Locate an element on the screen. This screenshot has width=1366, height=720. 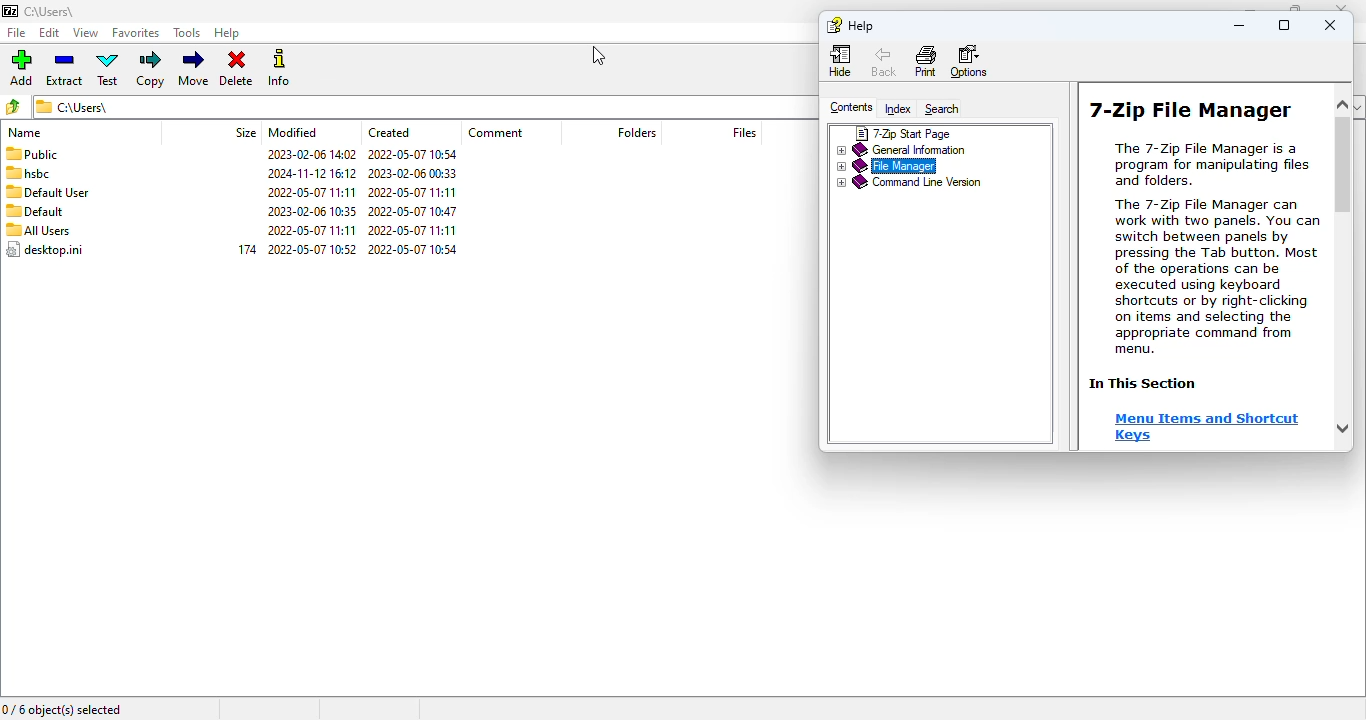
vertical scroll bar is located at coordinates (1344, 168).